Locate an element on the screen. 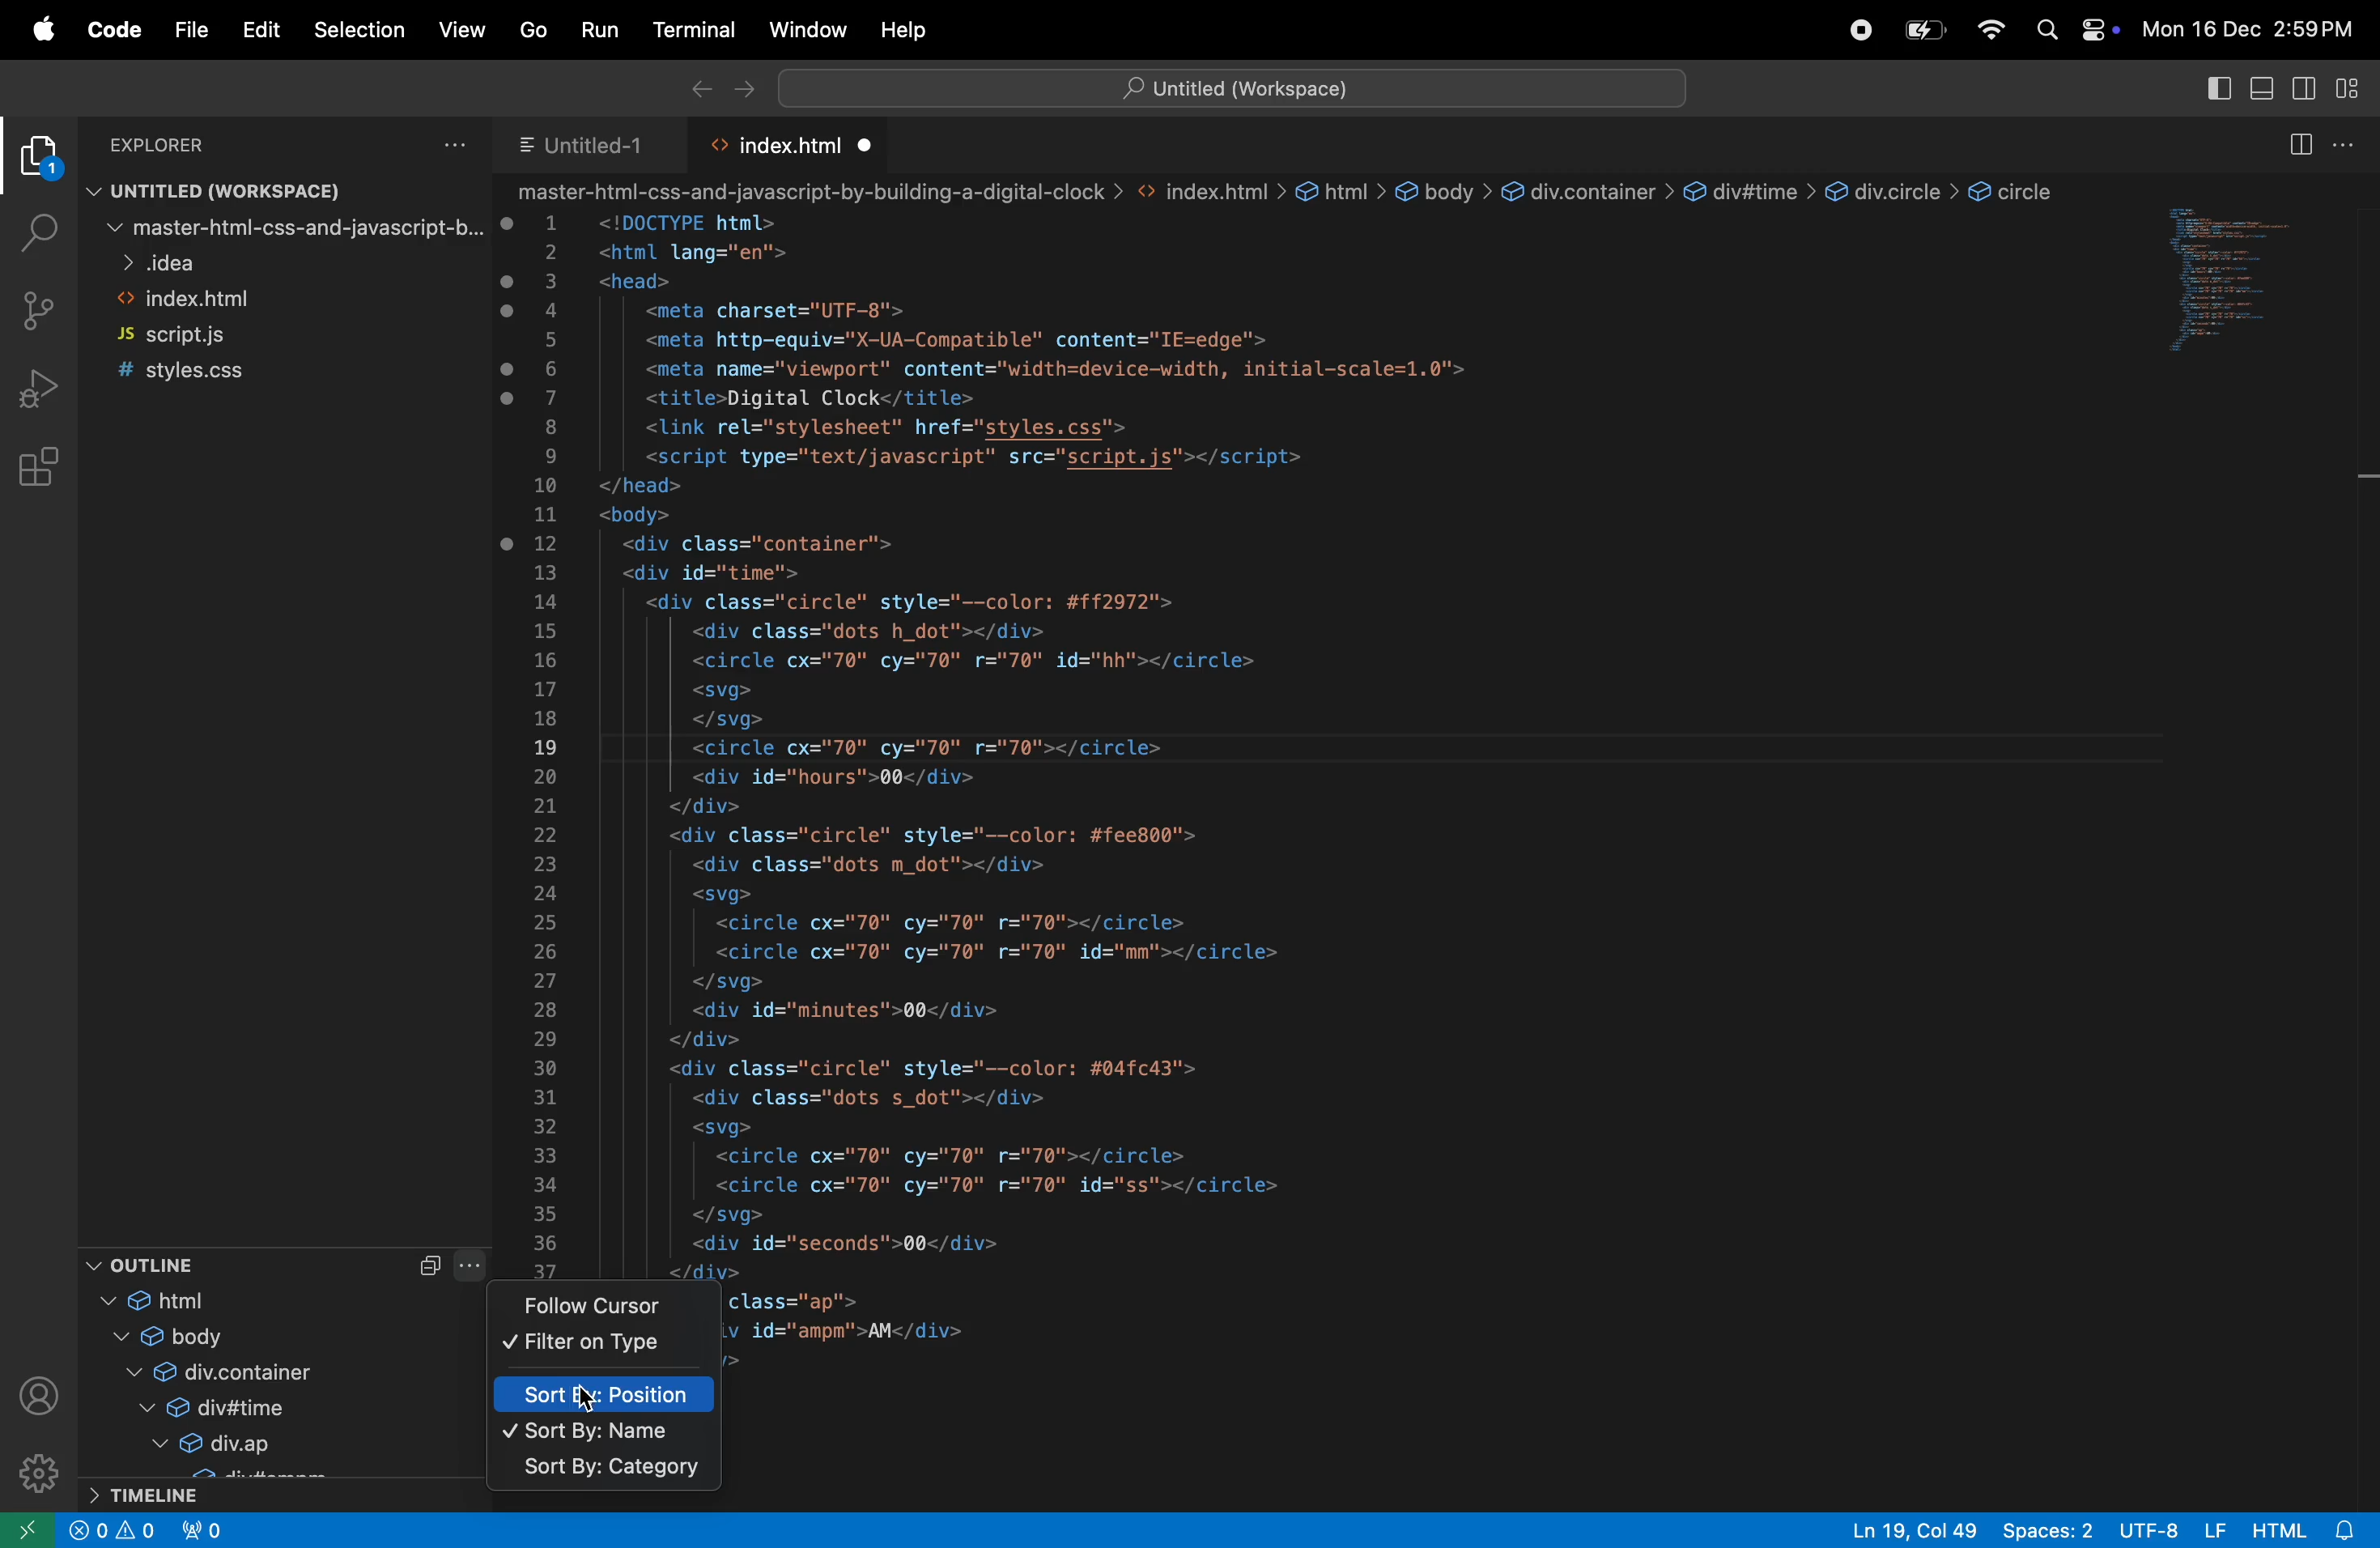 This screenshot has width=2380, height=1548. follow cursor is located at coordinates (615, 1303).